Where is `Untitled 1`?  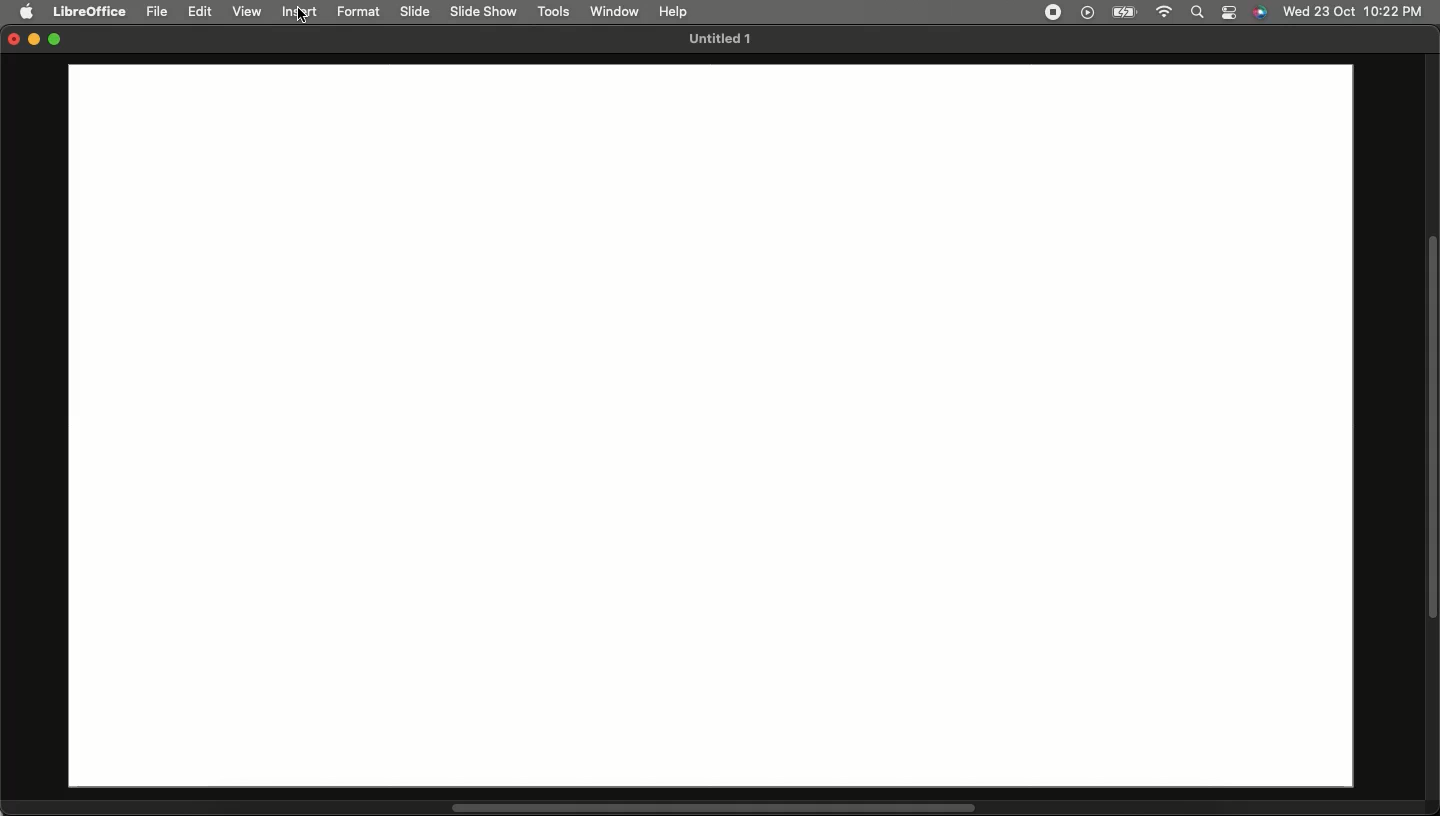 Untitled 1 is located at coordinates (717, 40).